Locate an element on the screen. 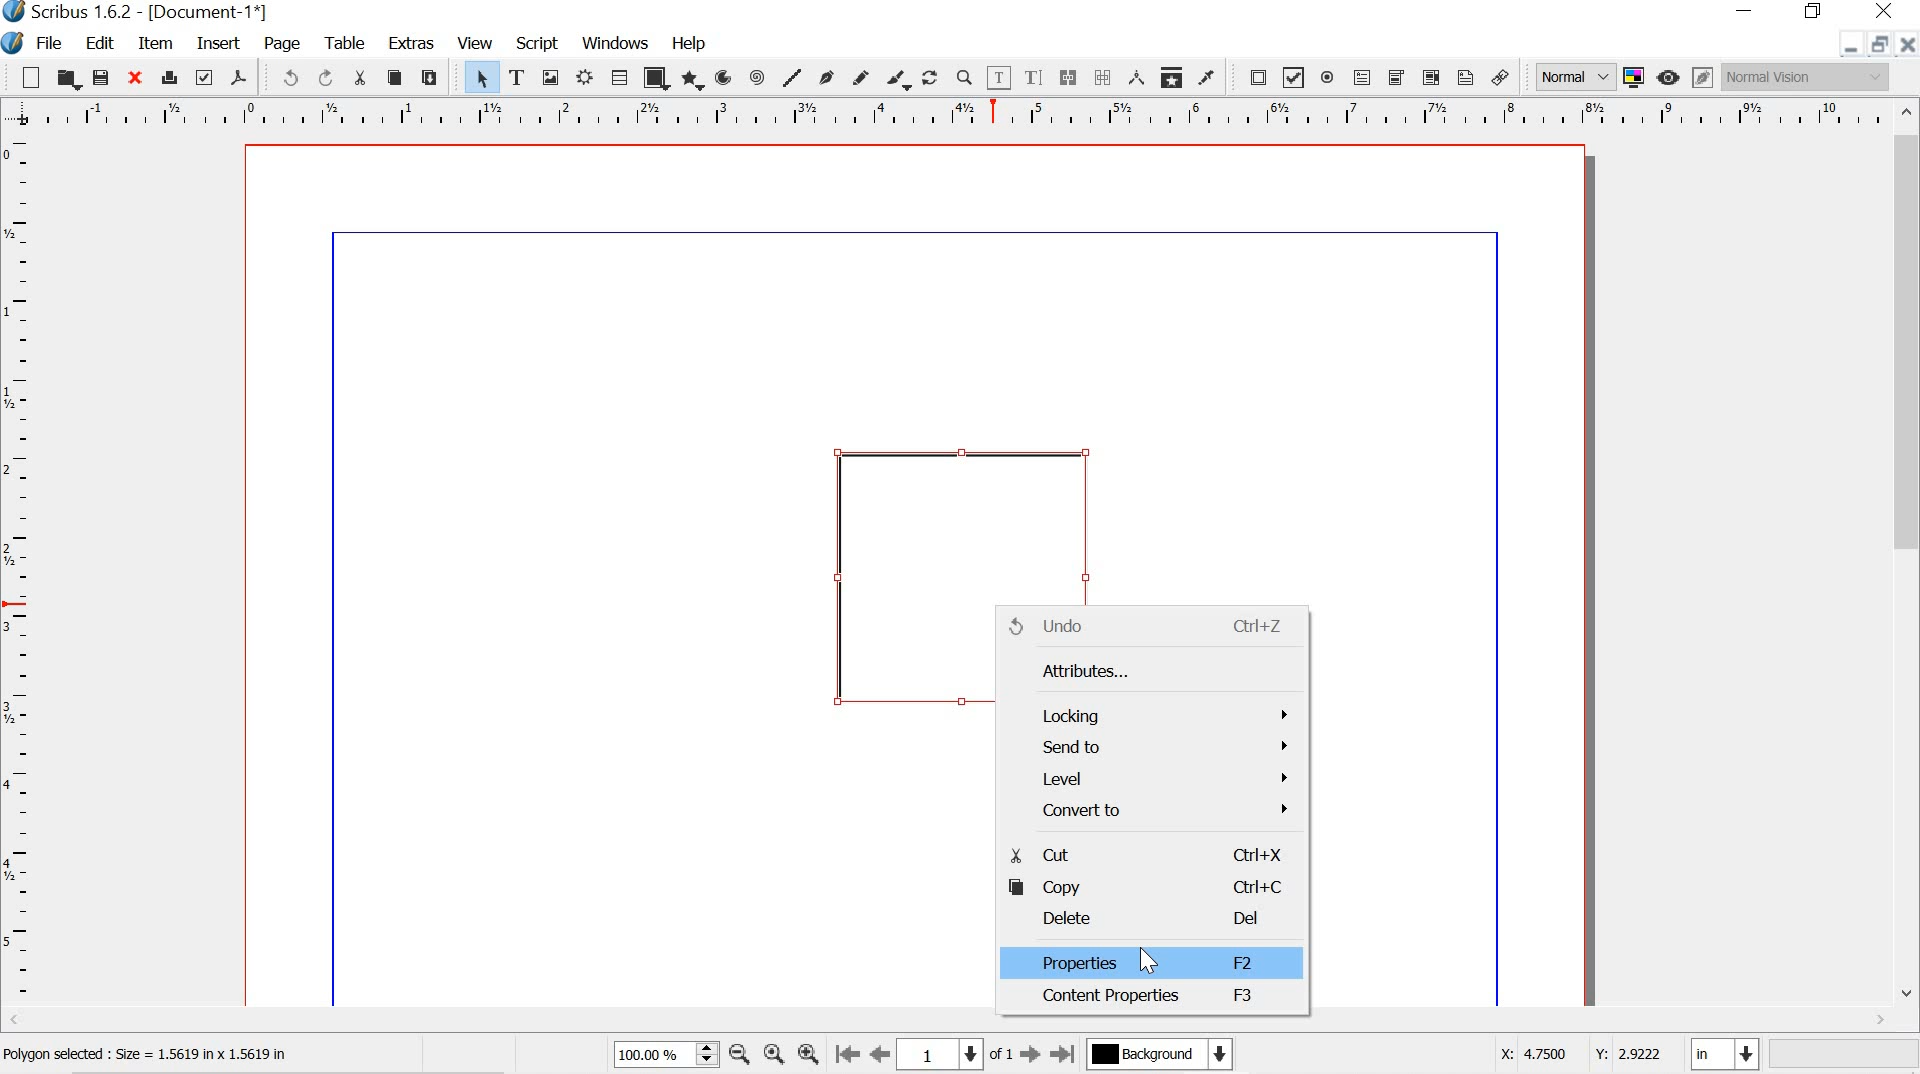 The height and width of the screenshot is (1074, 1920). eye dropper is located at coordinates (1212, 77).